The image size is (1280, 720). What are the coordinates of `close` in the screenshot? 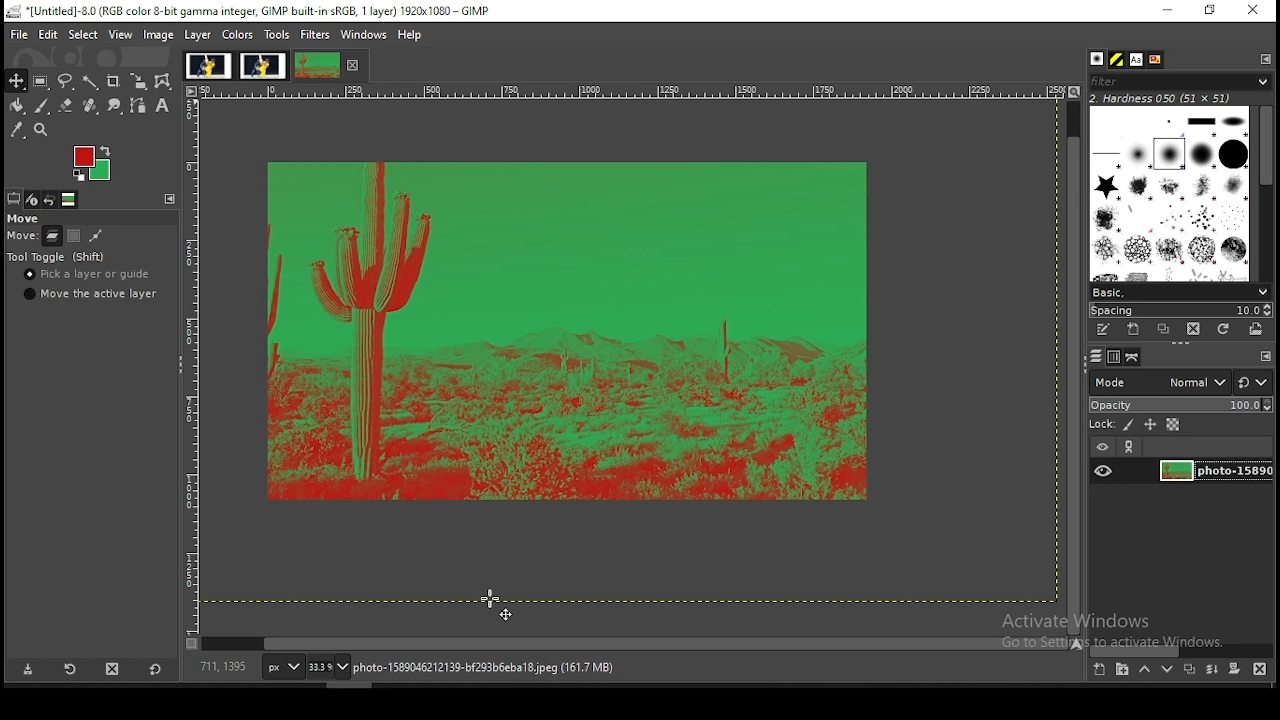 It's located at (354, 65).